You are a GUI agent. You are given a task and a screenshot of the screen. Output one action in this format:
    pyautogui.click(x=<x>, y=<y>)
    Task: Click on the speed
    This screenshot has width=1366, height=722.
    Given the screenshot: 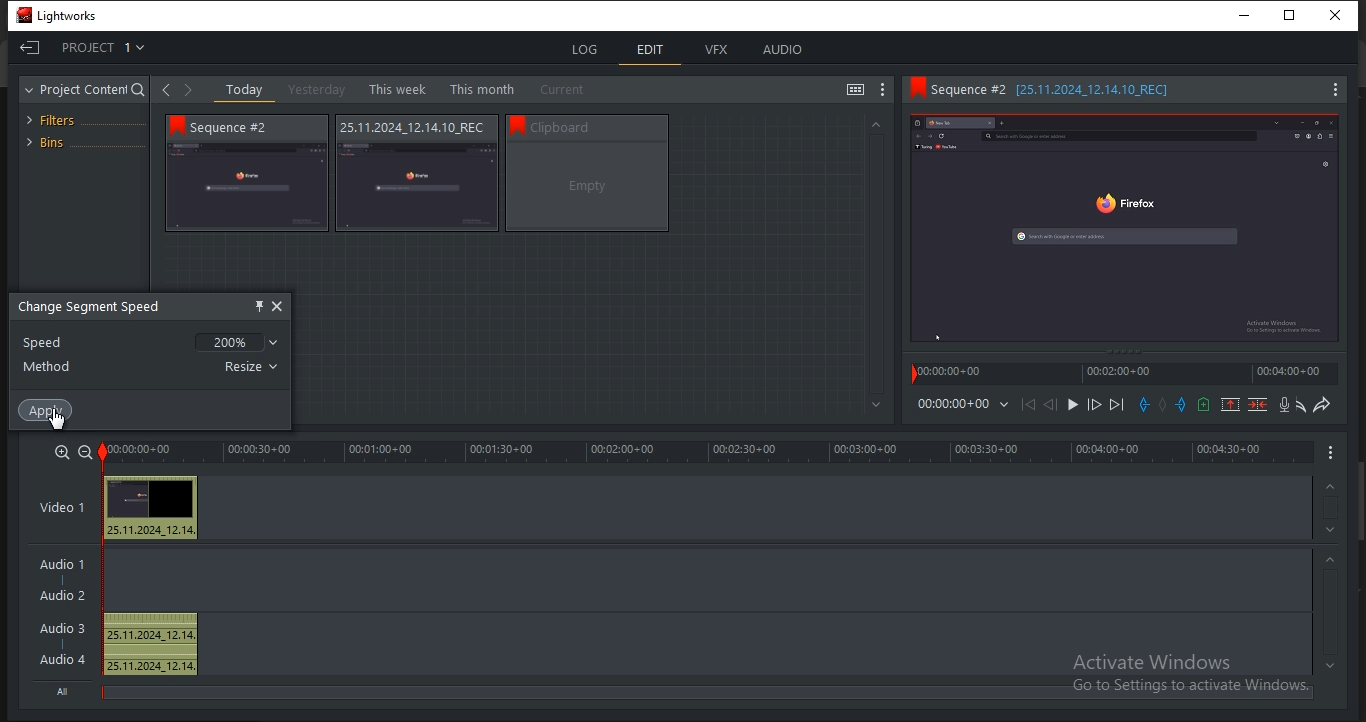 What is the action you would take?
    pyautogui.click(x=149, y=344)
    